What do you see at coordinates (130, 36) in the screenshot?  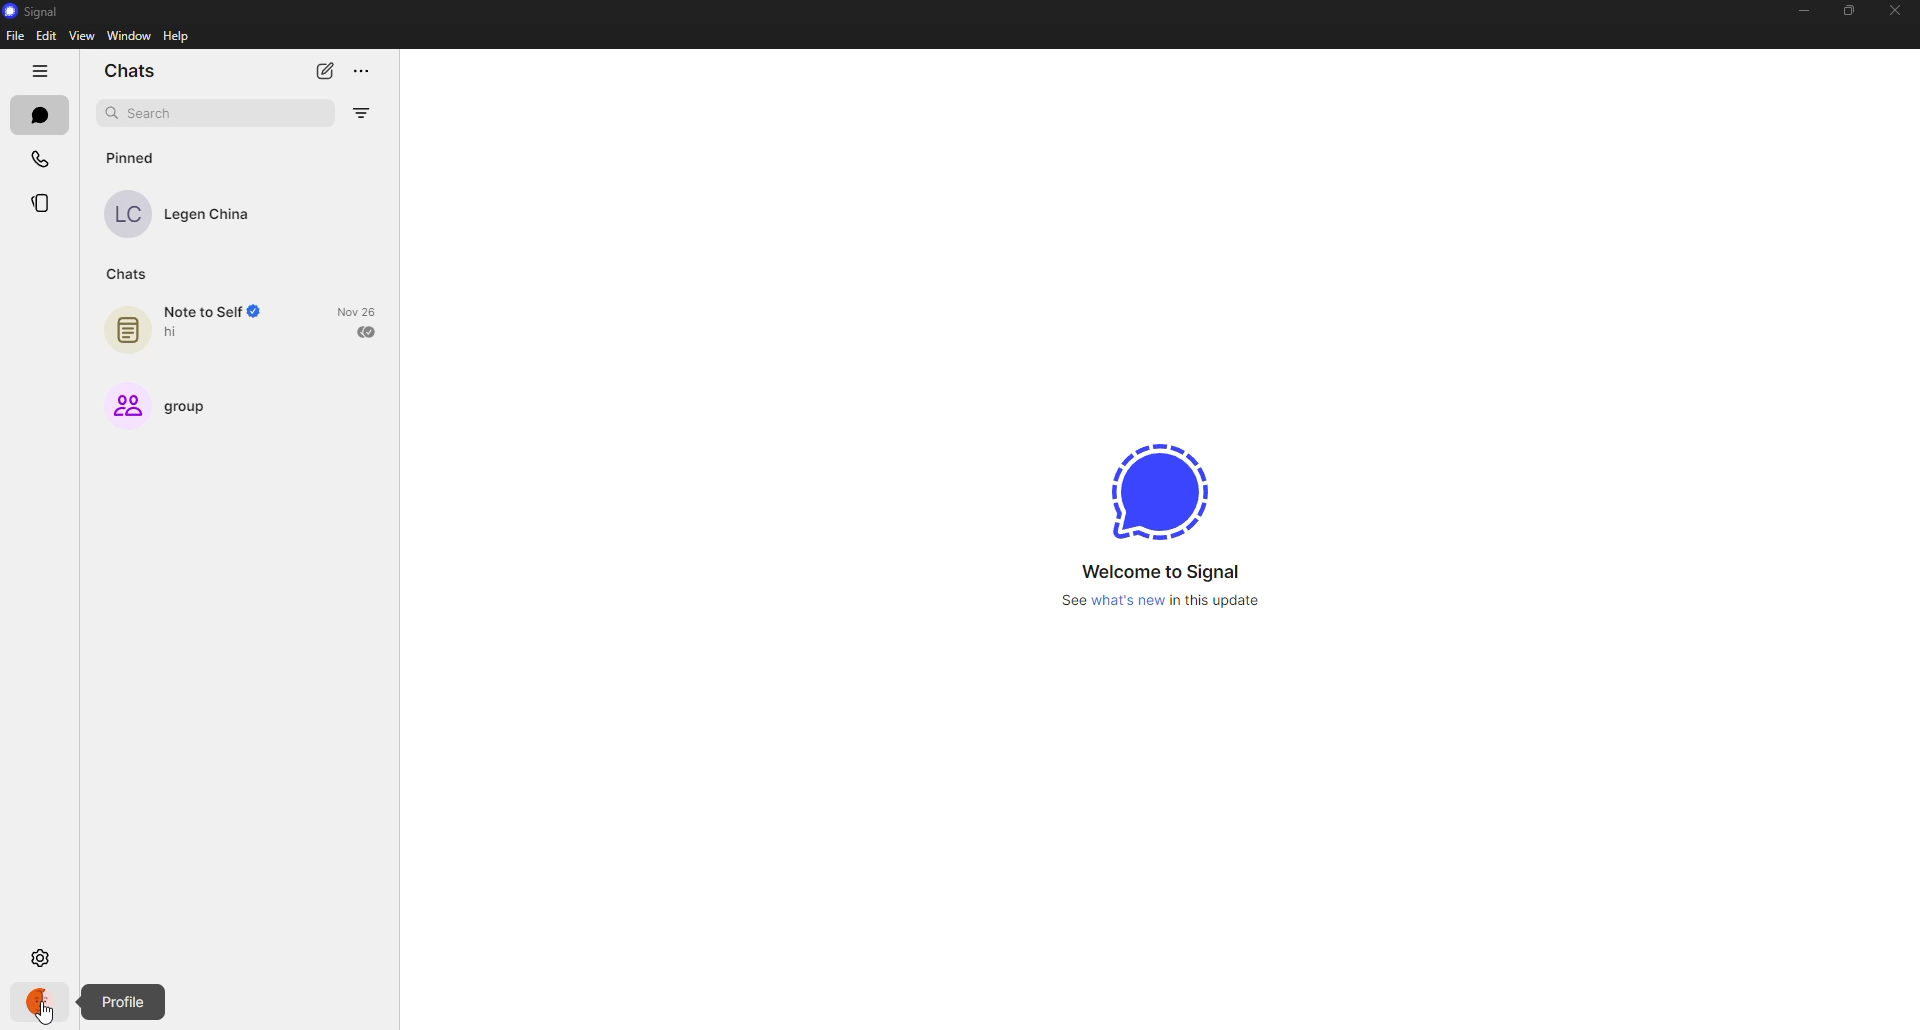 I see `window` at bounding box center [130, 36].